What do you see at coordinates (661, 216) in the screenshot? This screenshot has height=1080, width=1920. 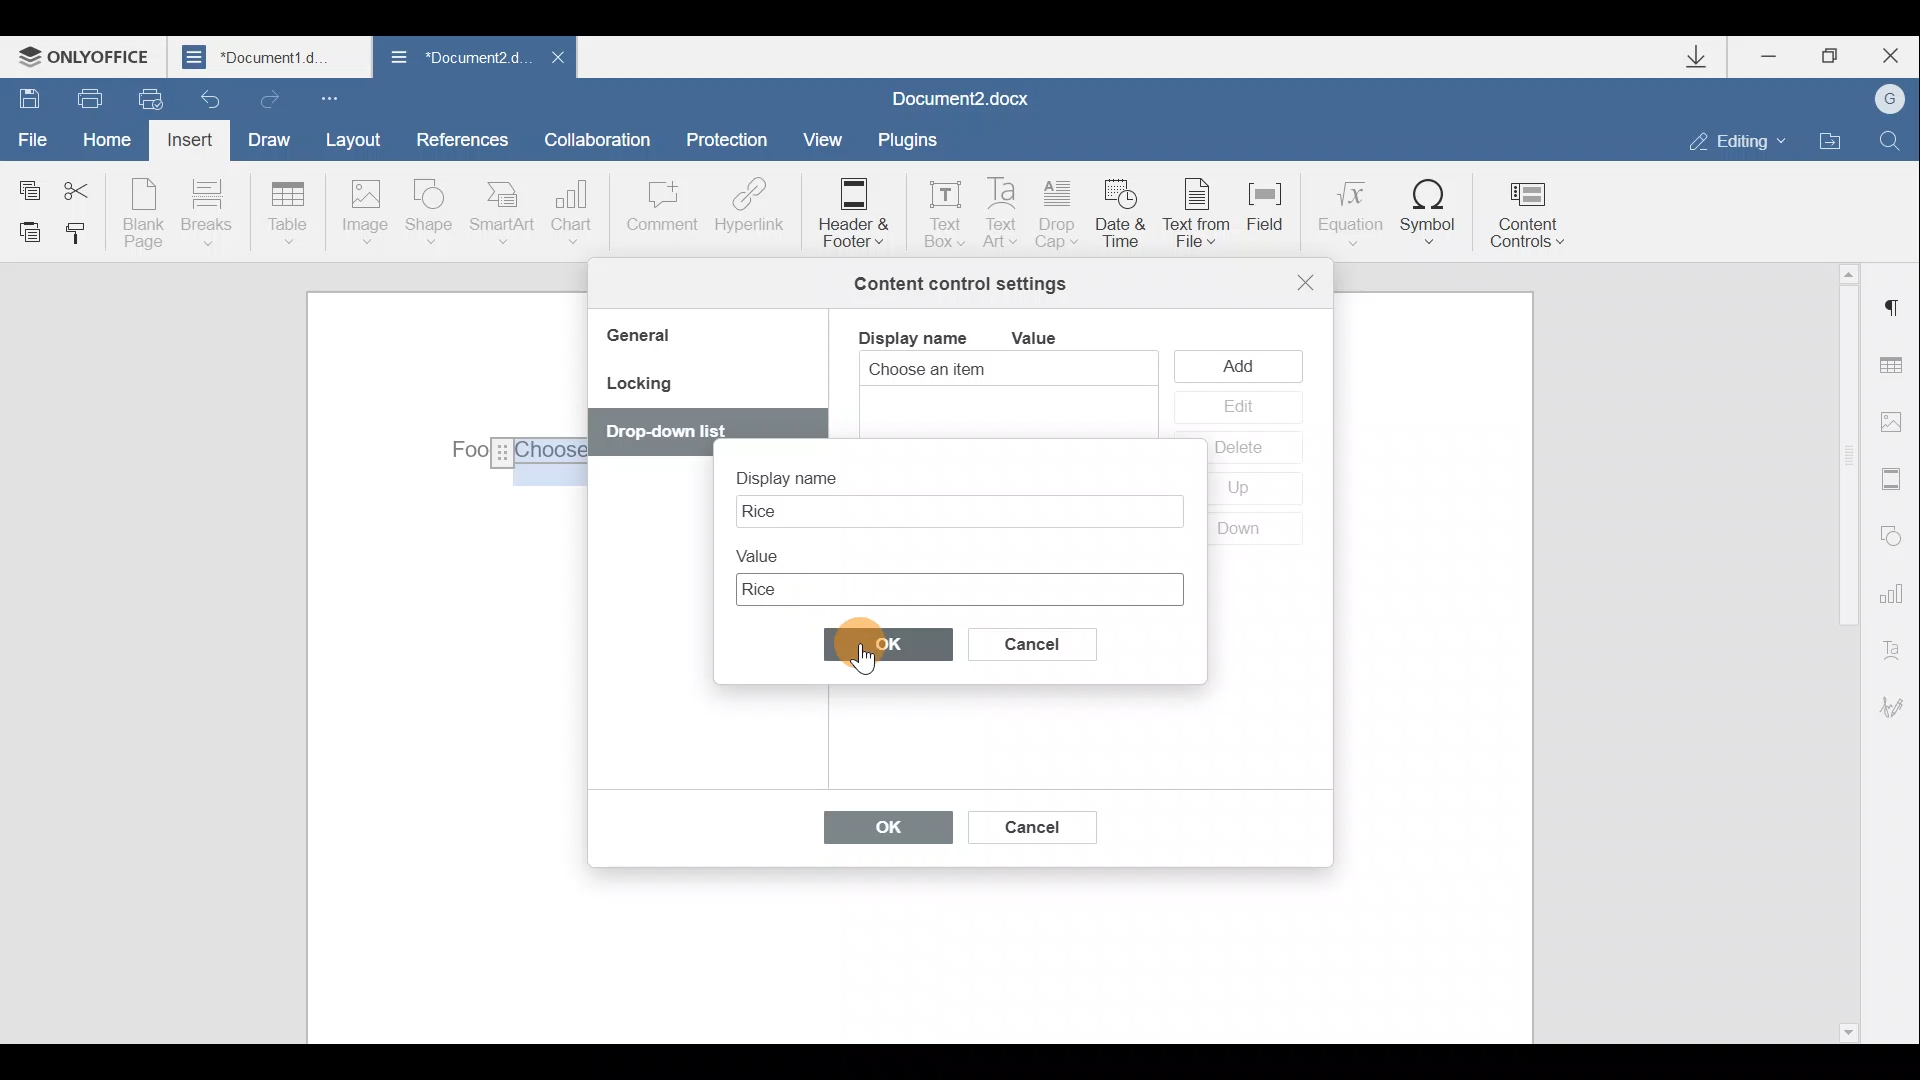 I see `Comment` at bounding box center [661, 216].